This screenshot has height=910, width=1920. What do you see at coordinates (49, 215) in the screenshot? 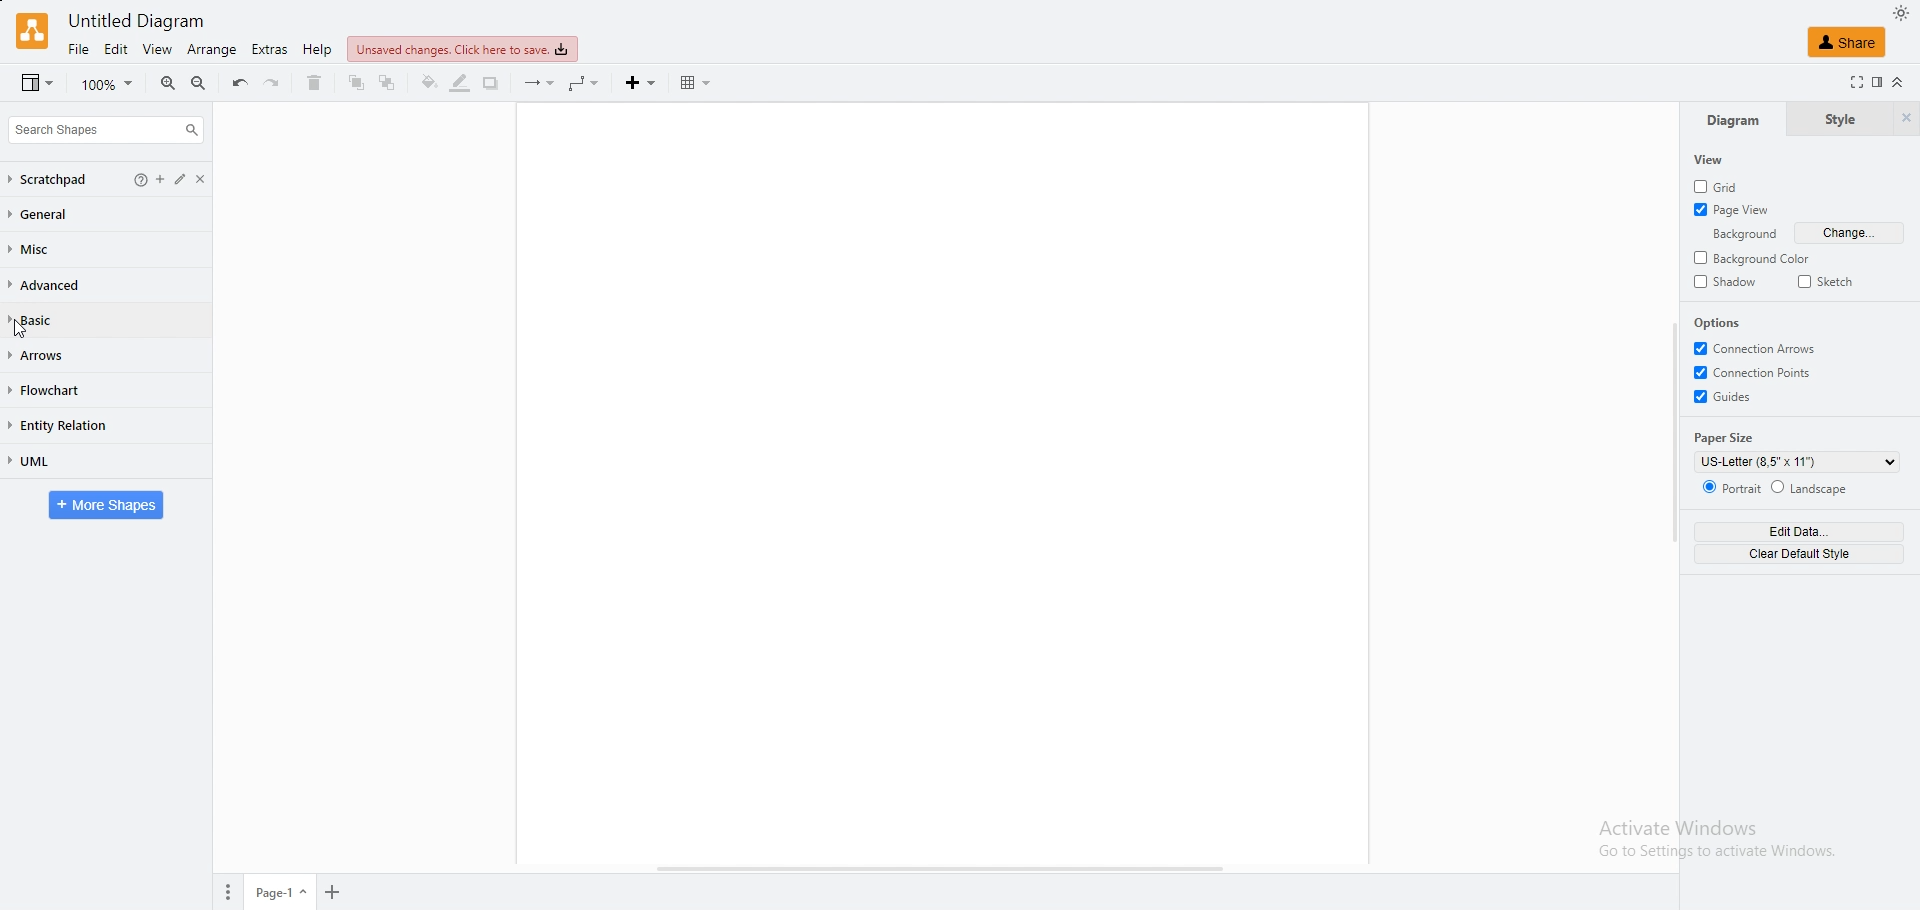
I see `general` at bounding box center [49, 215].